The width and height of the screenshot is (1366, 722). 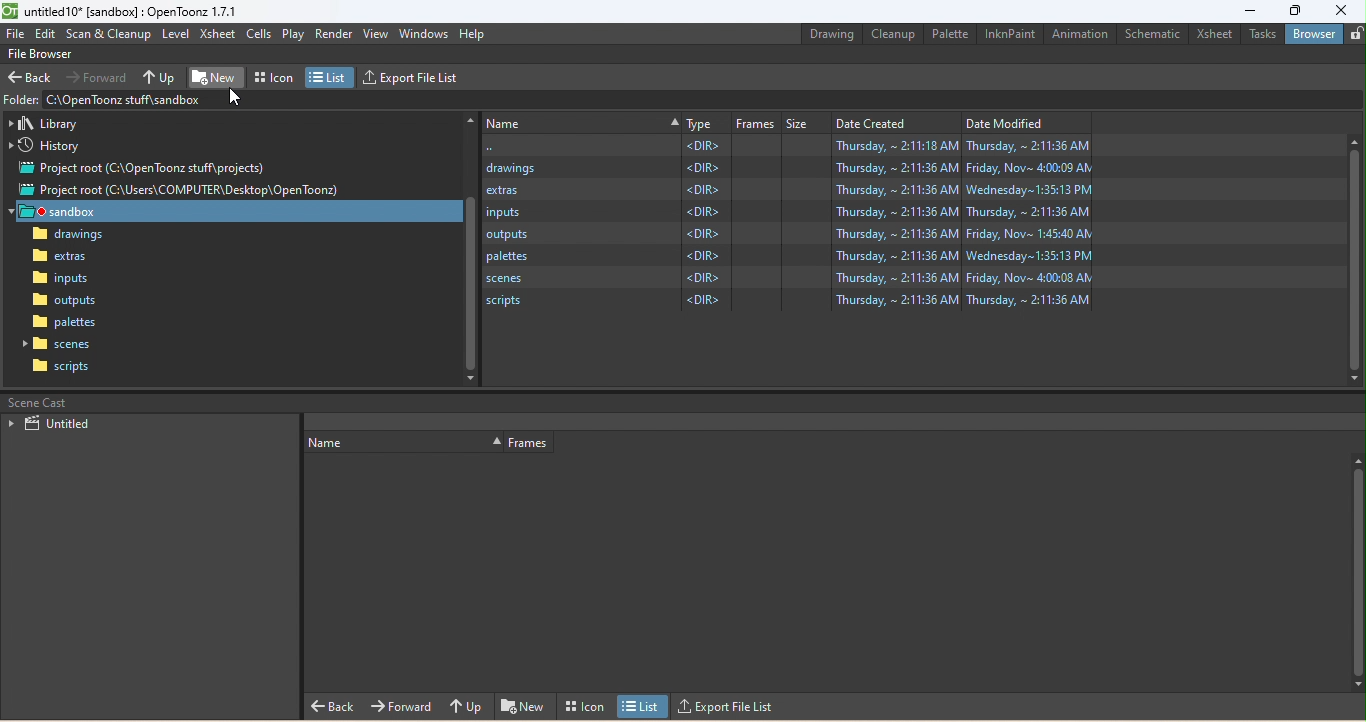 I want to click on list , so click(x=645, y=707).